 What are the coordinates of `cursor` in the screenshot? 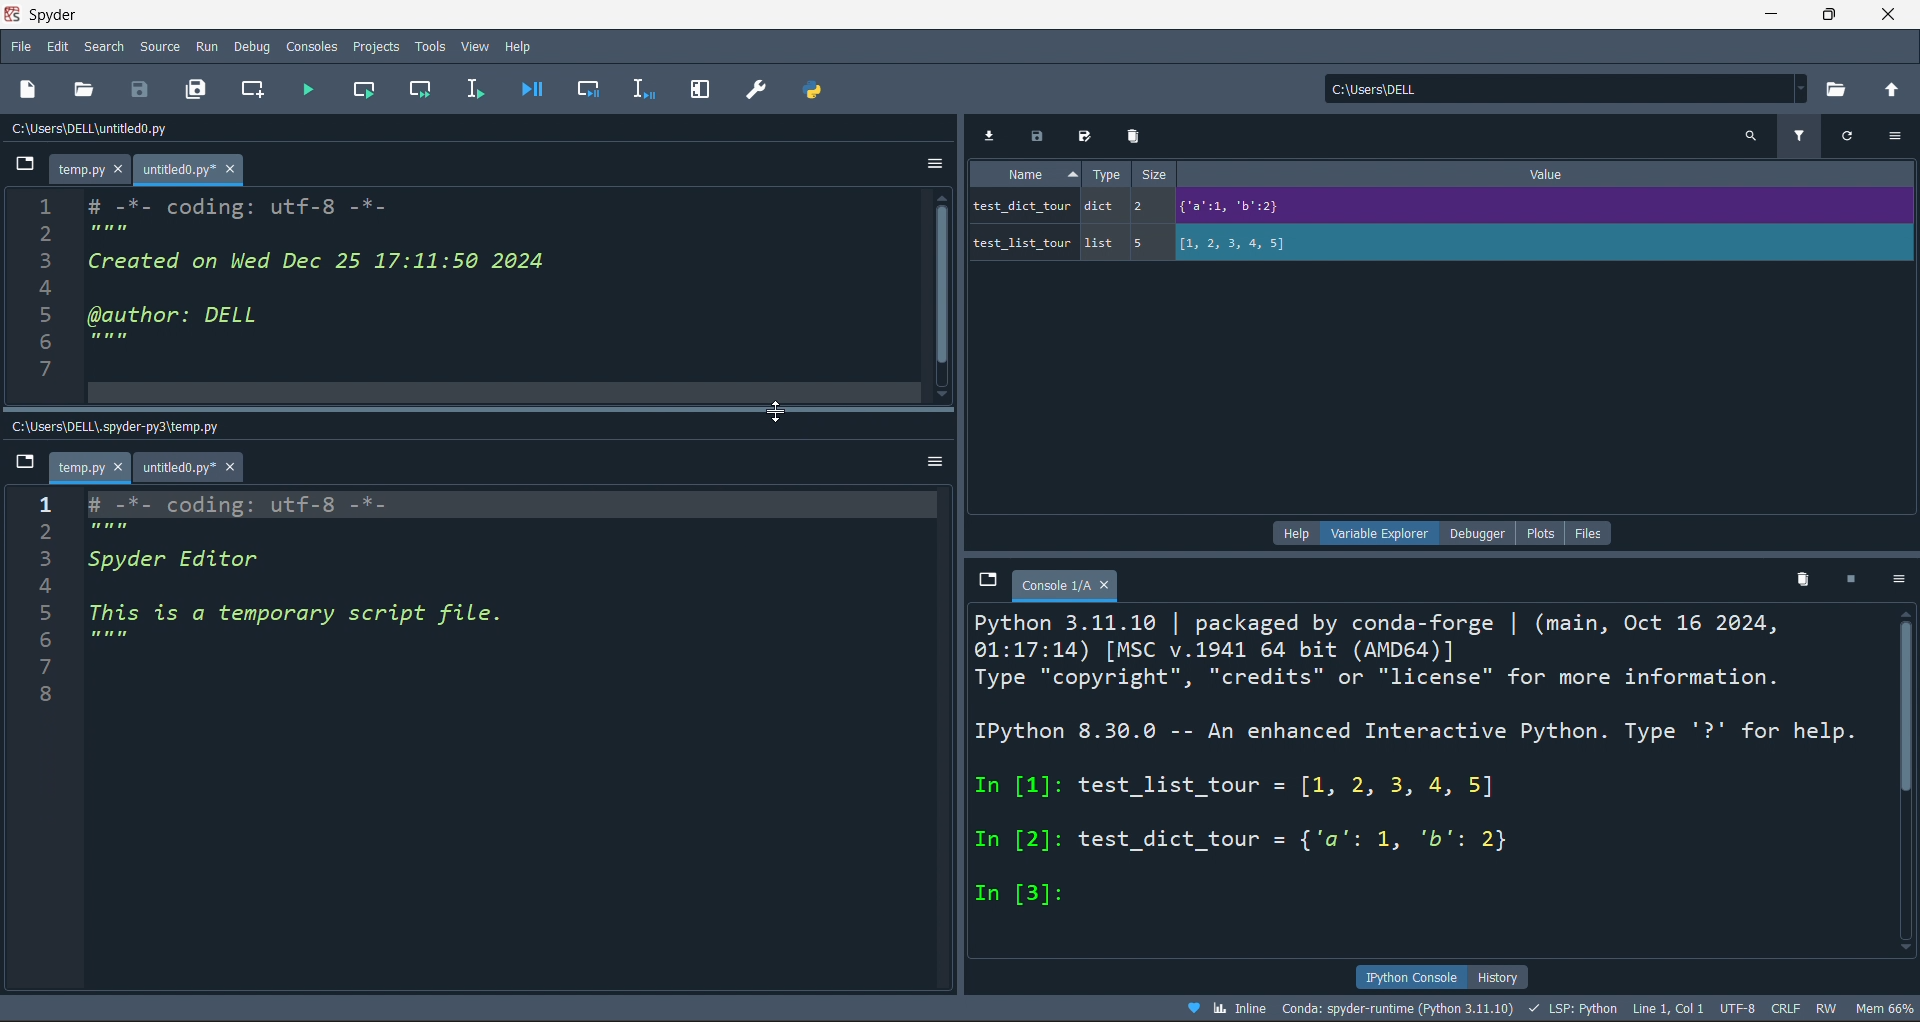 It's located at (778, 415).